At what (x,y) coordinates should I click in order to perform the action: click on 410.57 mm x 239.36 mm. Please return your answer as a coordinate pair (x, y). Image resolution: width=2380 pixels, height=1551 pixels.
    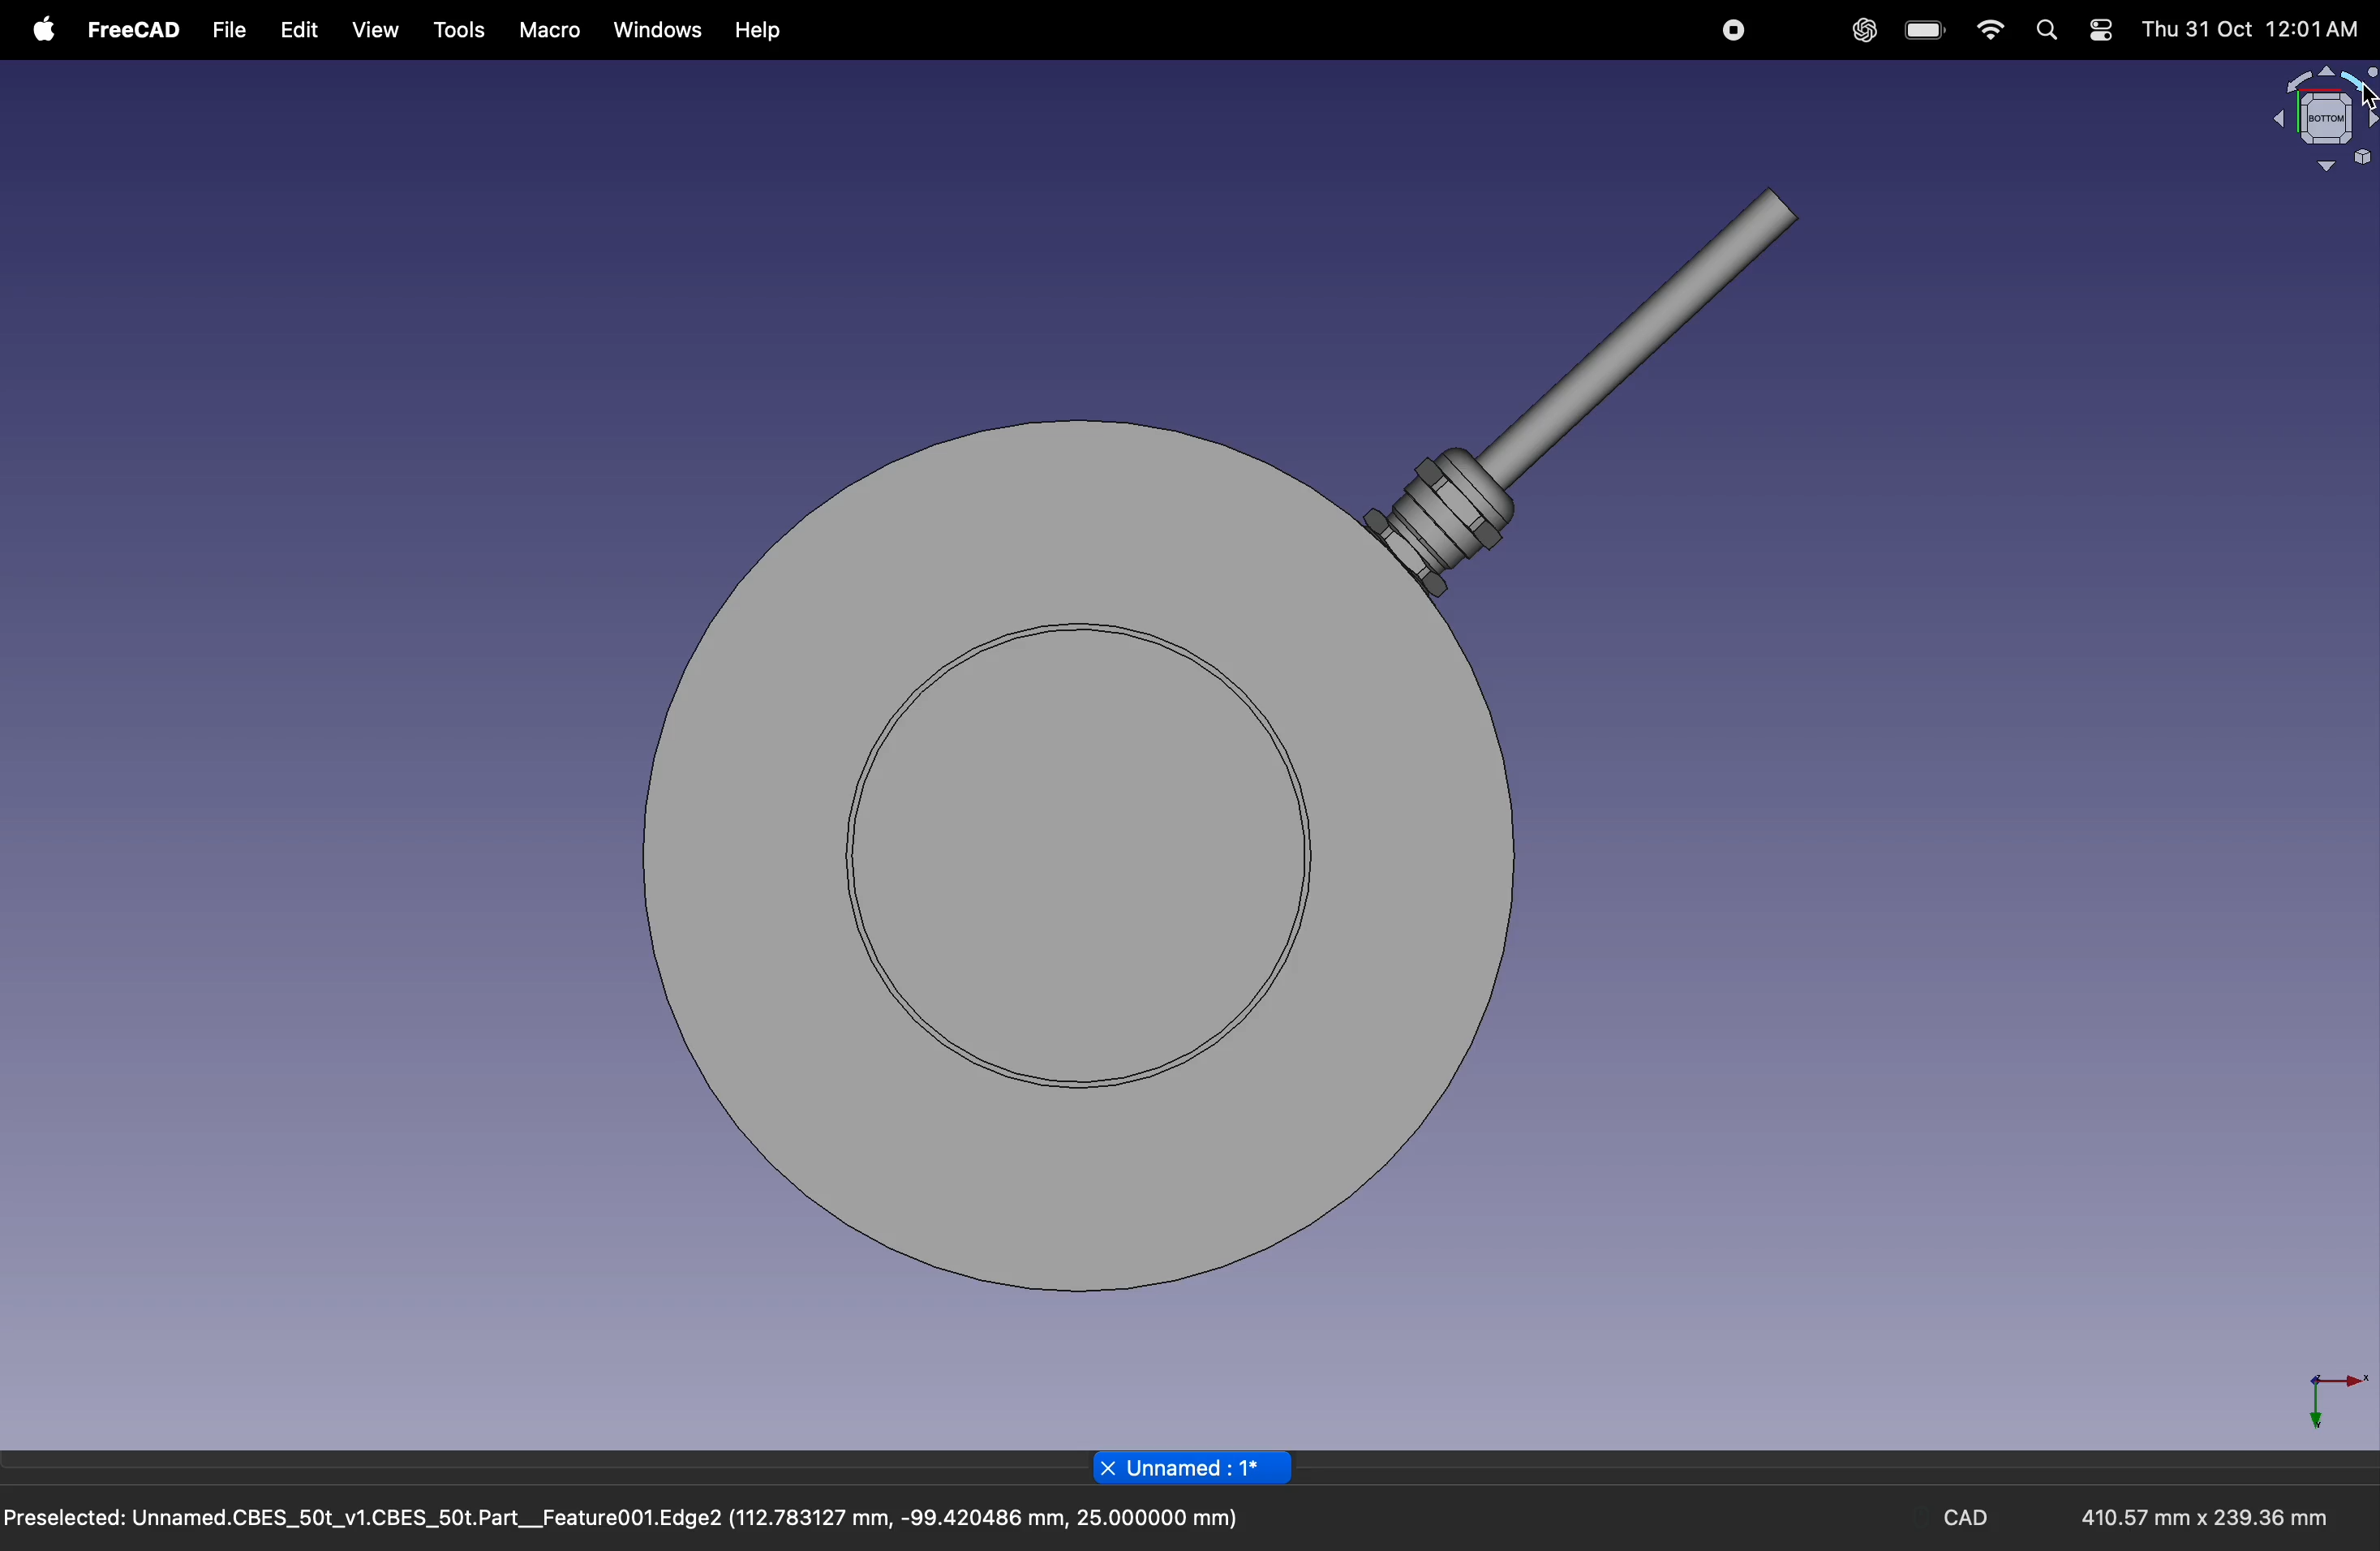
    Looking at the image, I should click on (2202, 1516).